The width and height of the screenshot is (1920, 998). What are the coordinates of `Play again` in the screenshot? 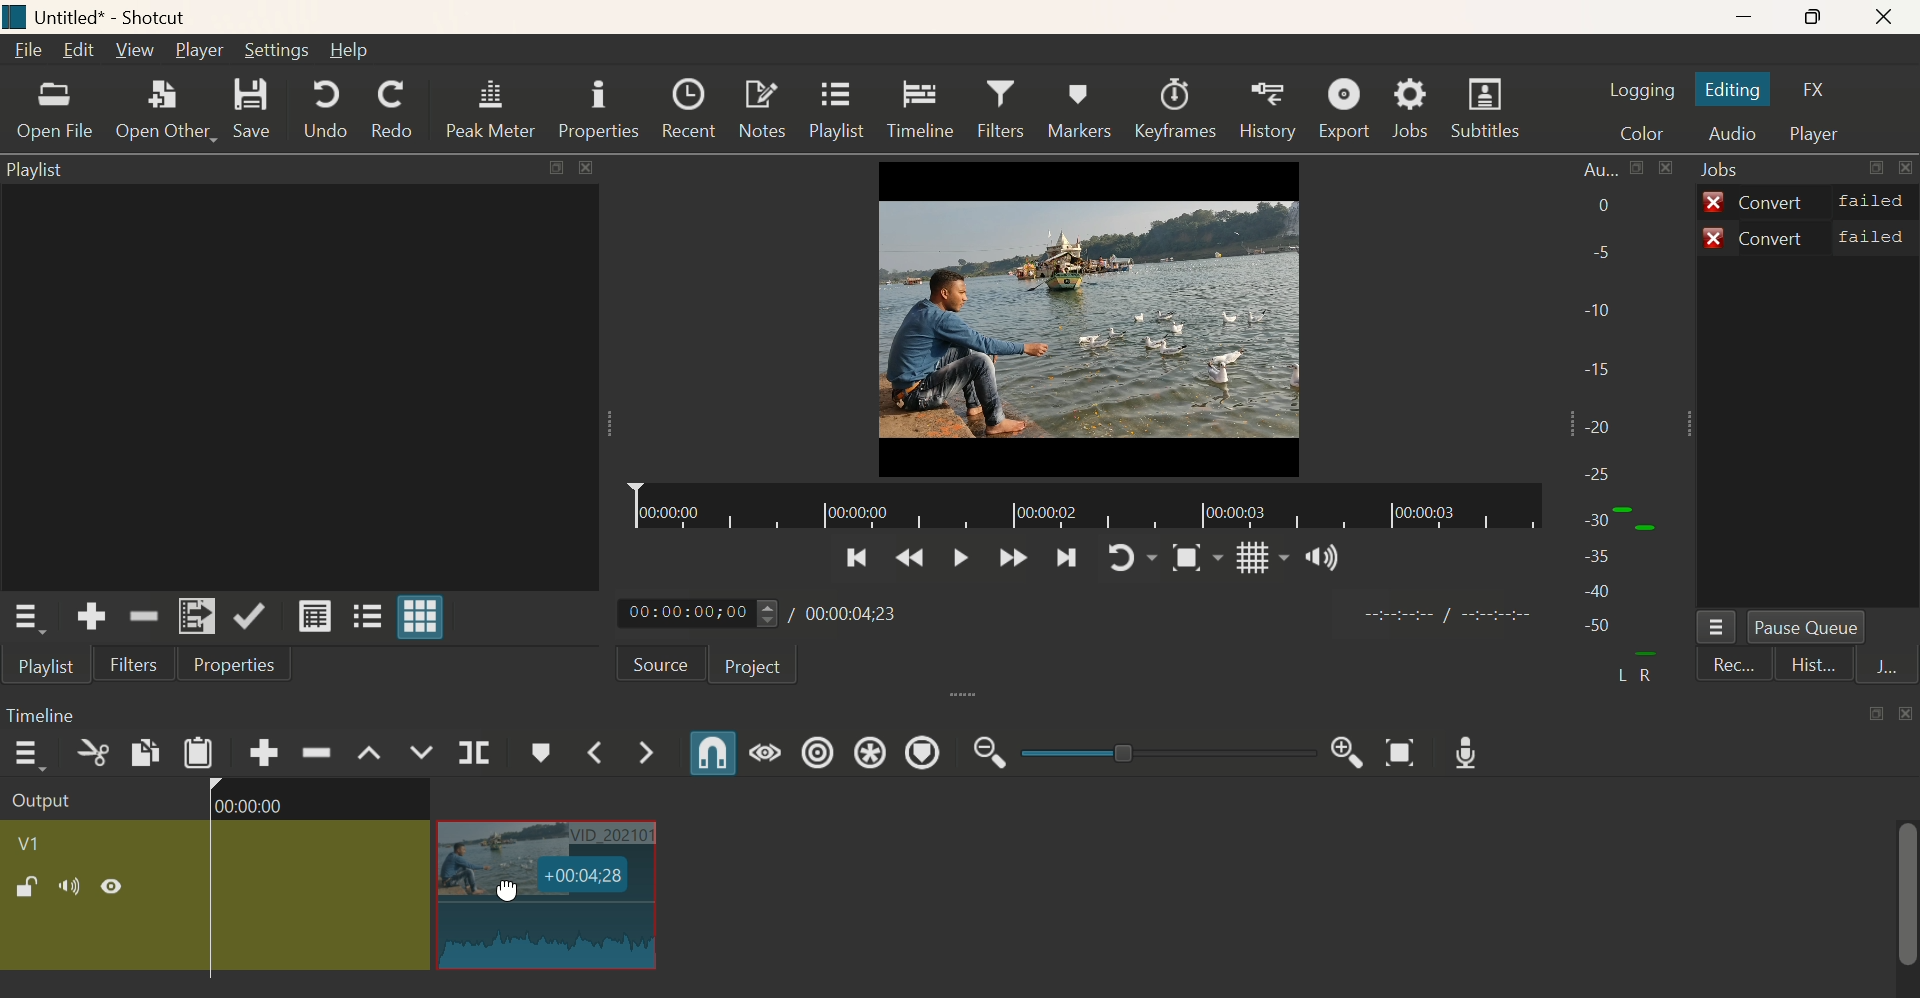 It's located at (1134, 558).